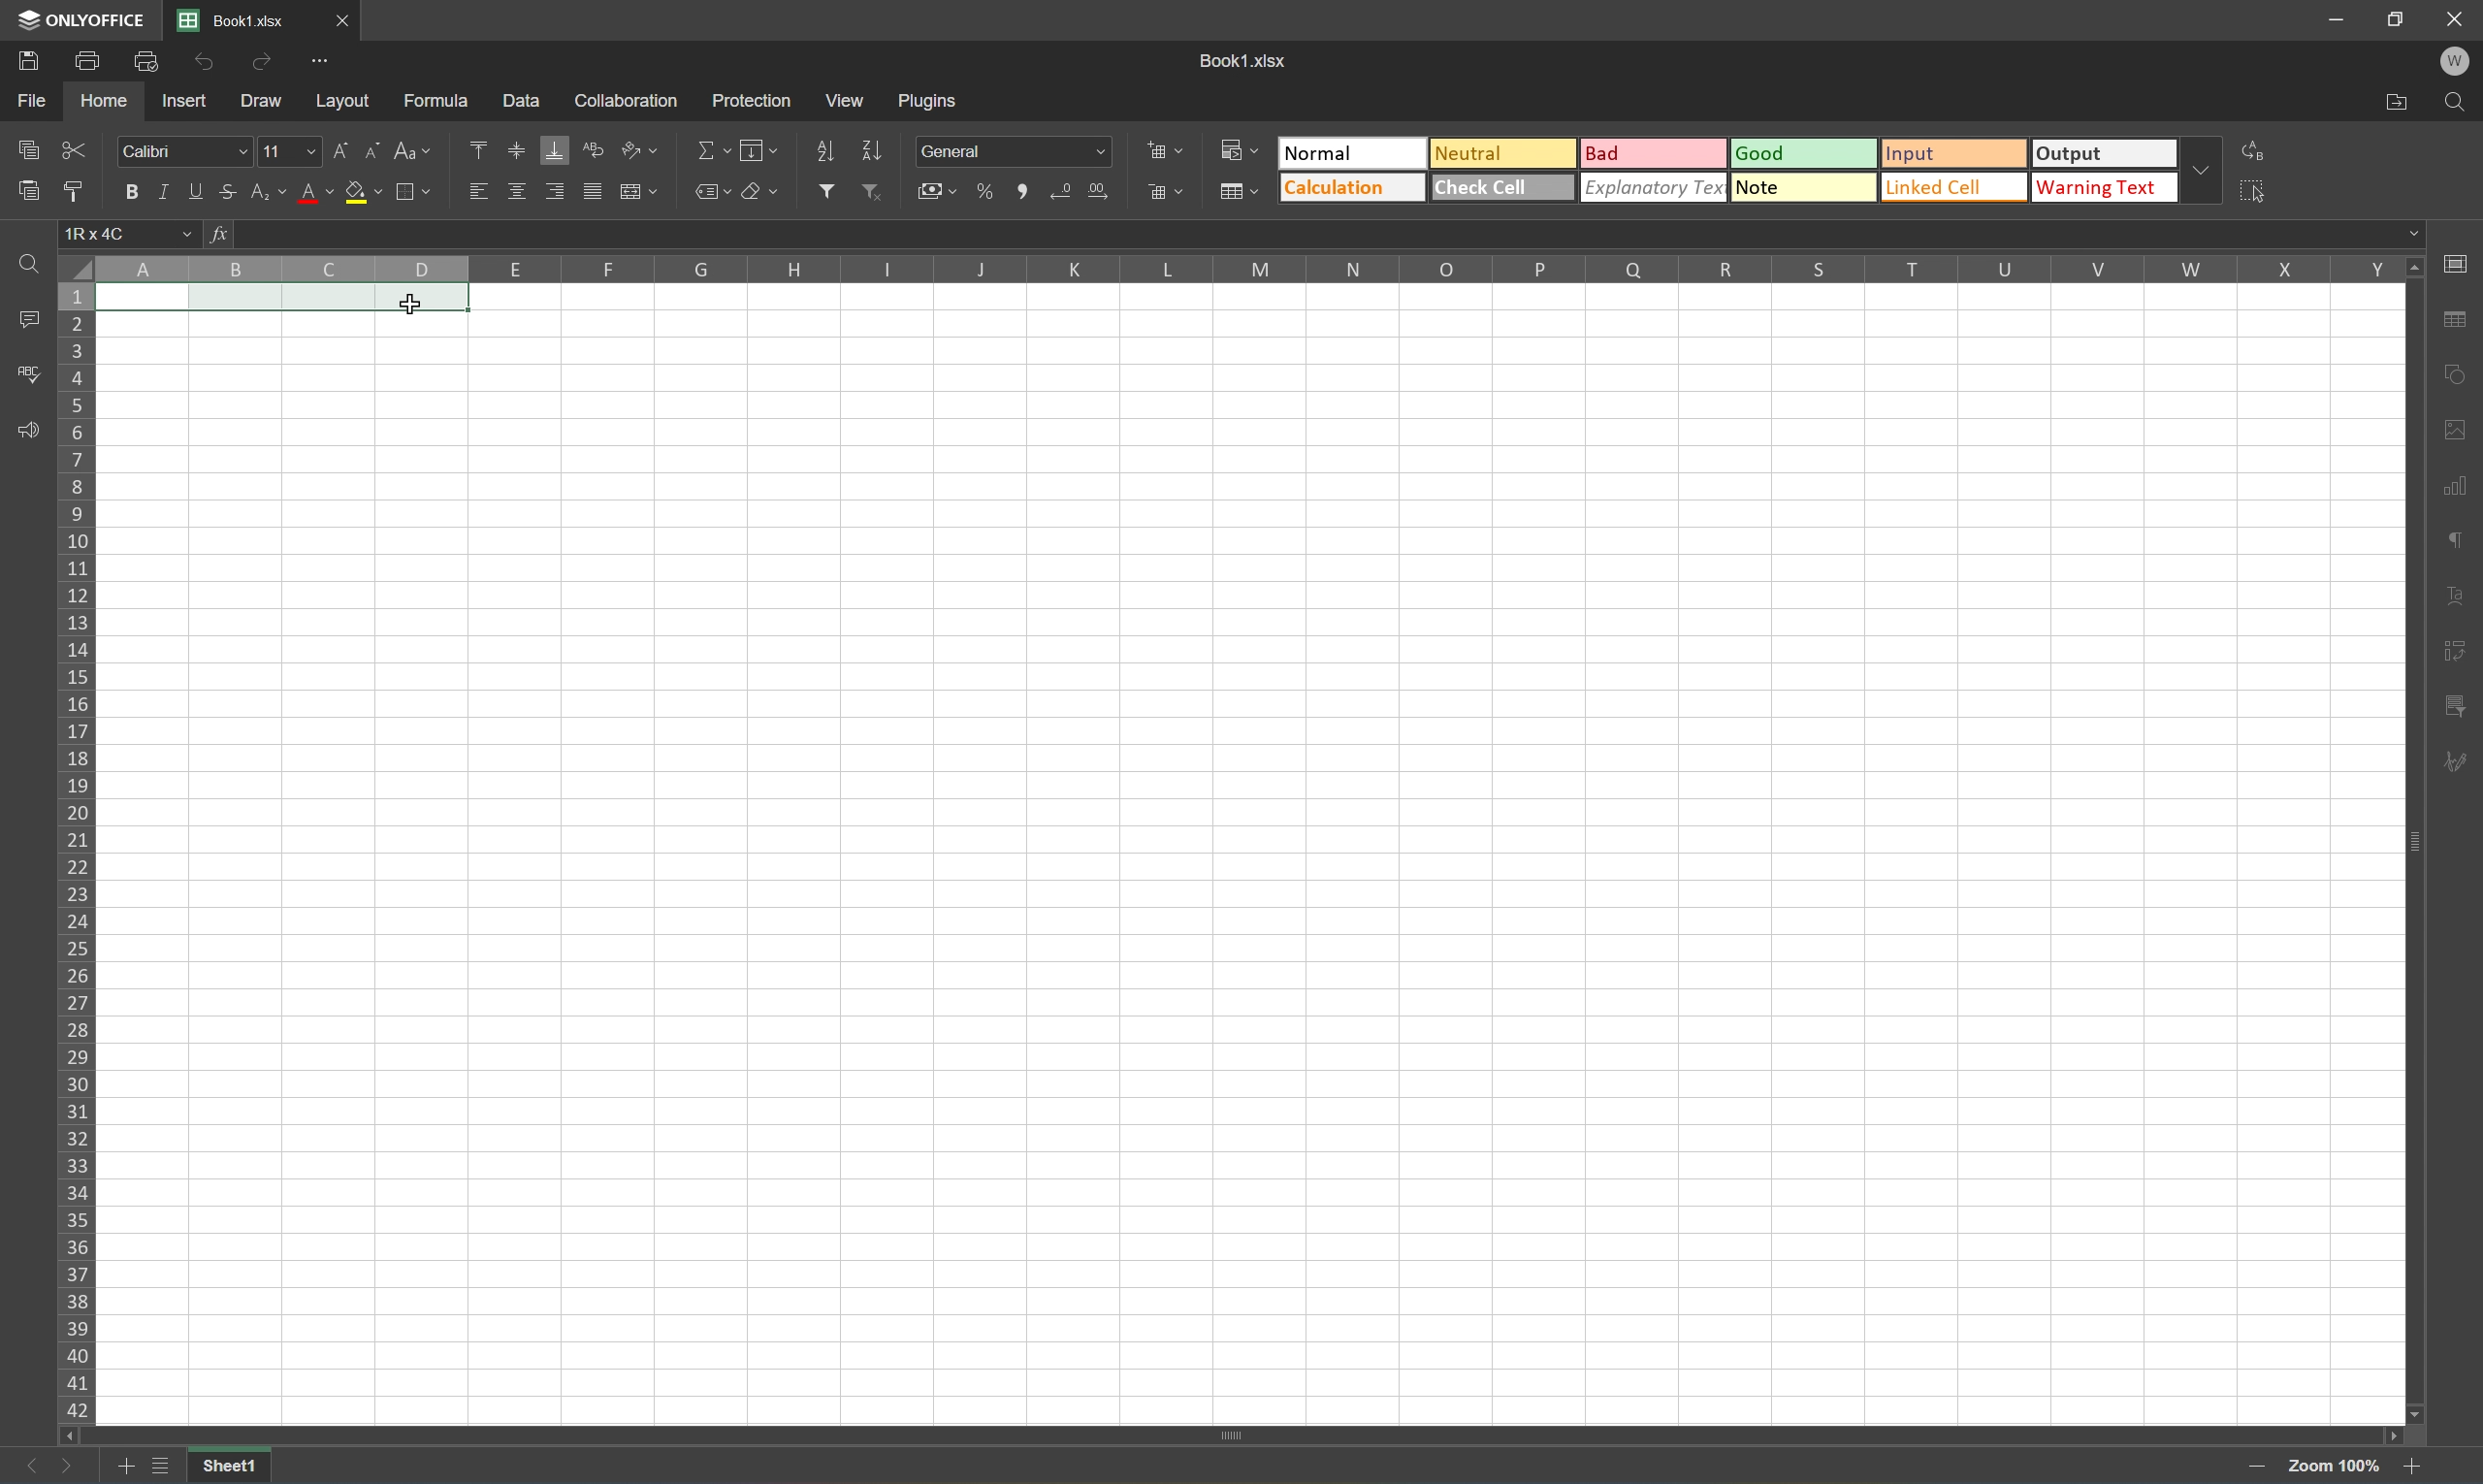 The height and width of the screenshot is (1484, 2483). I want to click on Scroll down, so click(2418, 1414).